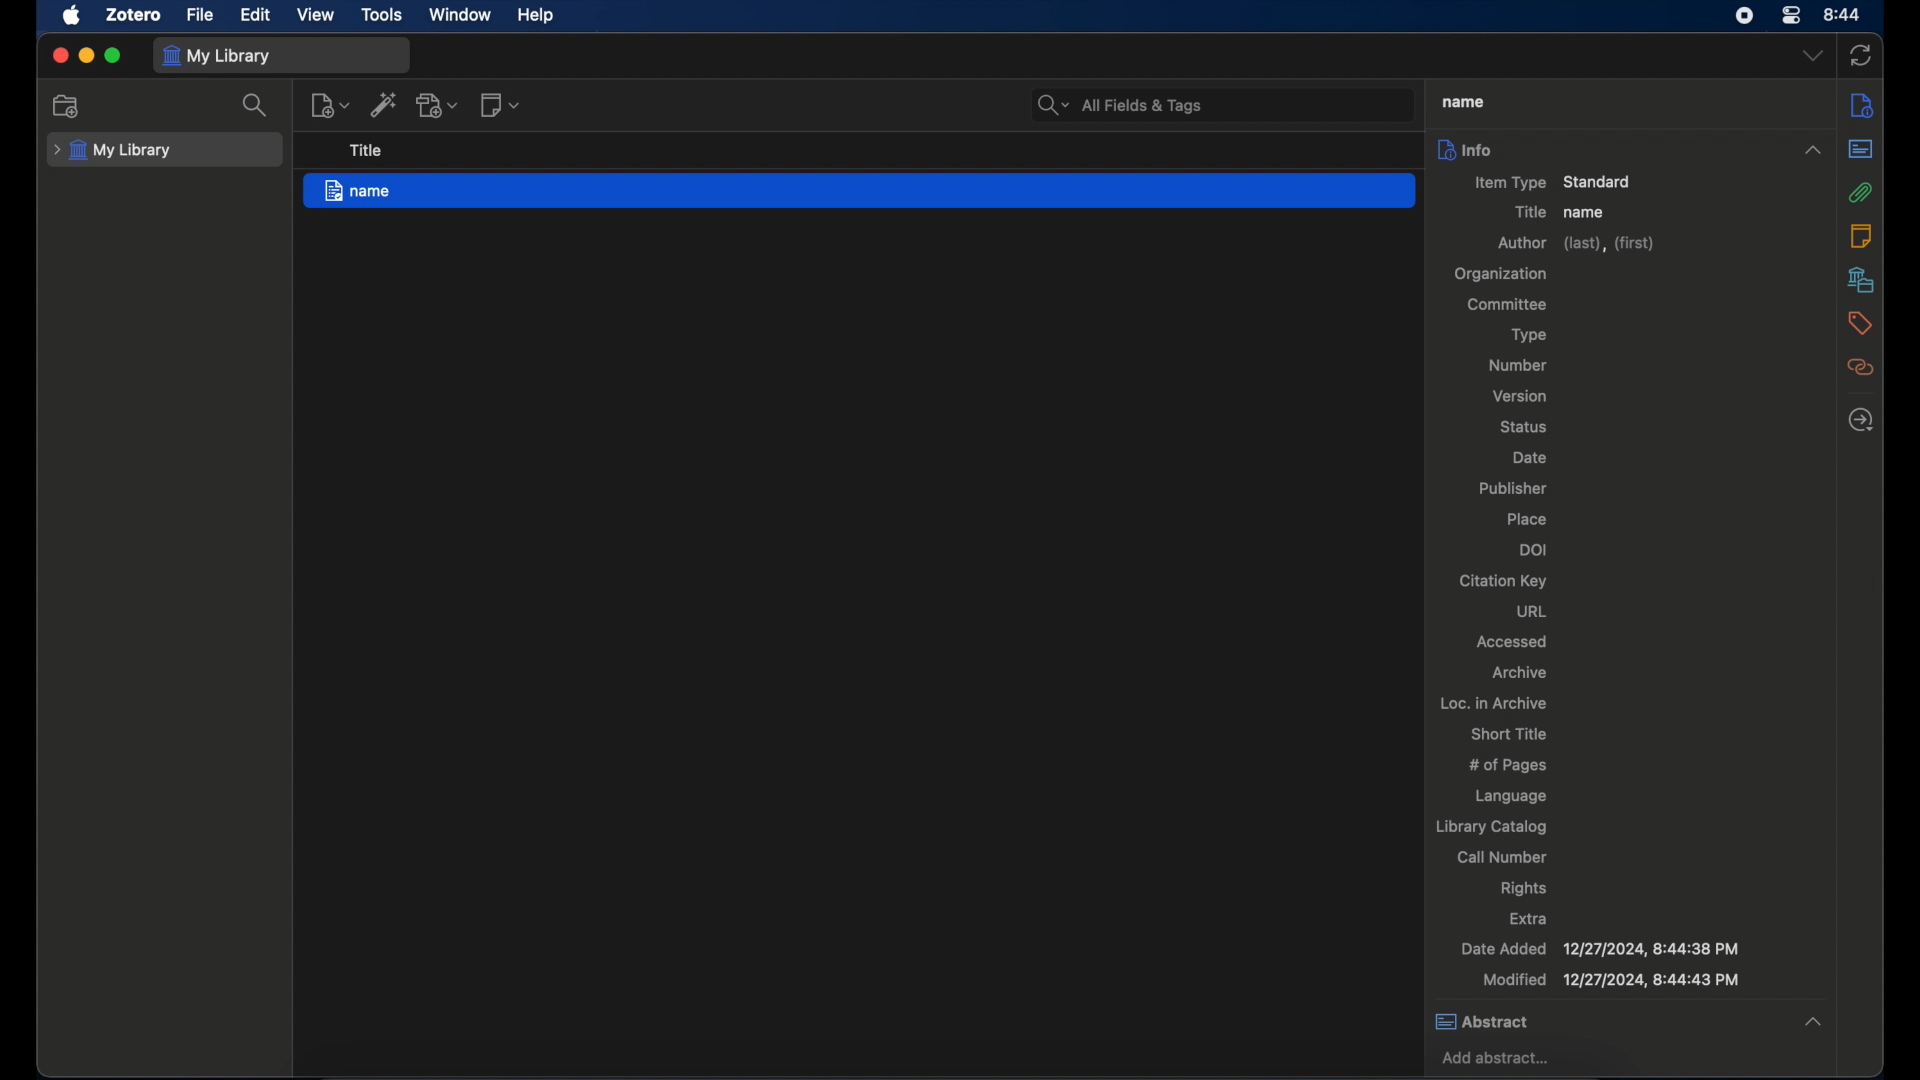  What do you see at coordinates (1600, 948) in the screenshot?
I see `date added` at bounding box center [1600, 948].